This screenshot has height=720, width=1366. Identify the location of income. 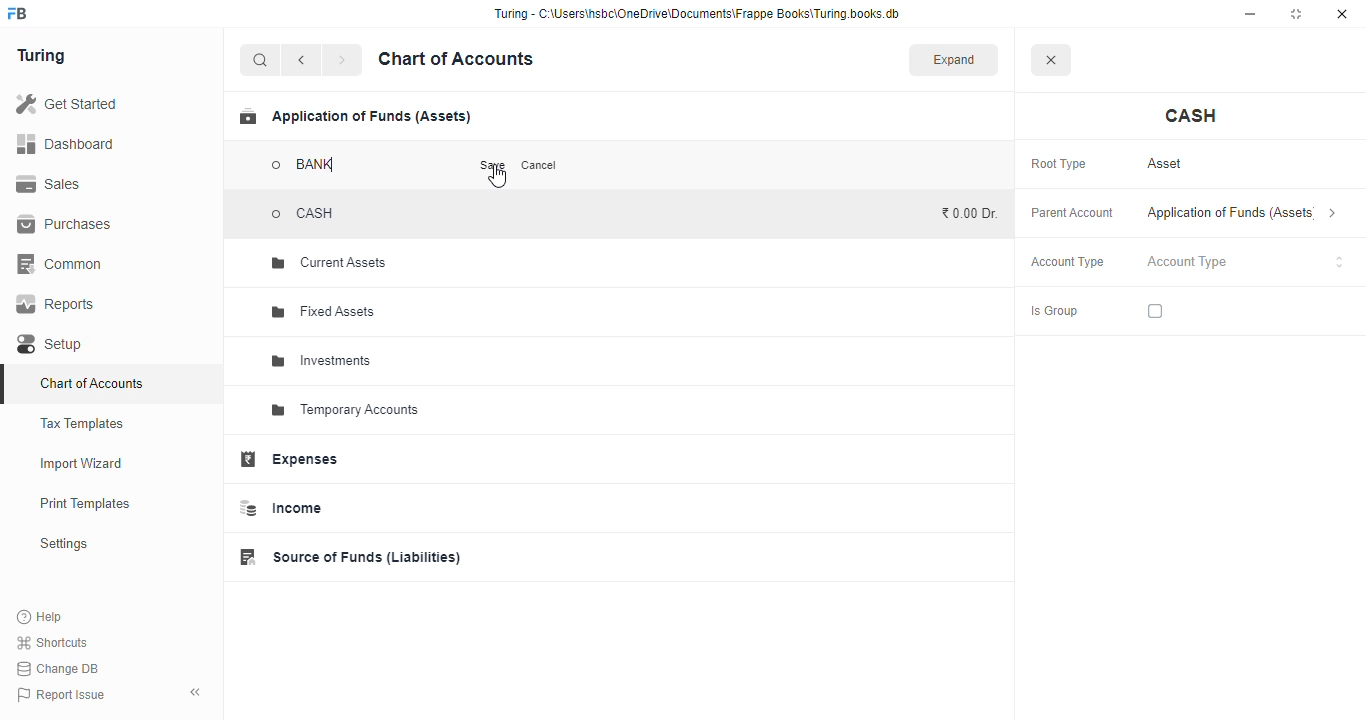
(279, 508).